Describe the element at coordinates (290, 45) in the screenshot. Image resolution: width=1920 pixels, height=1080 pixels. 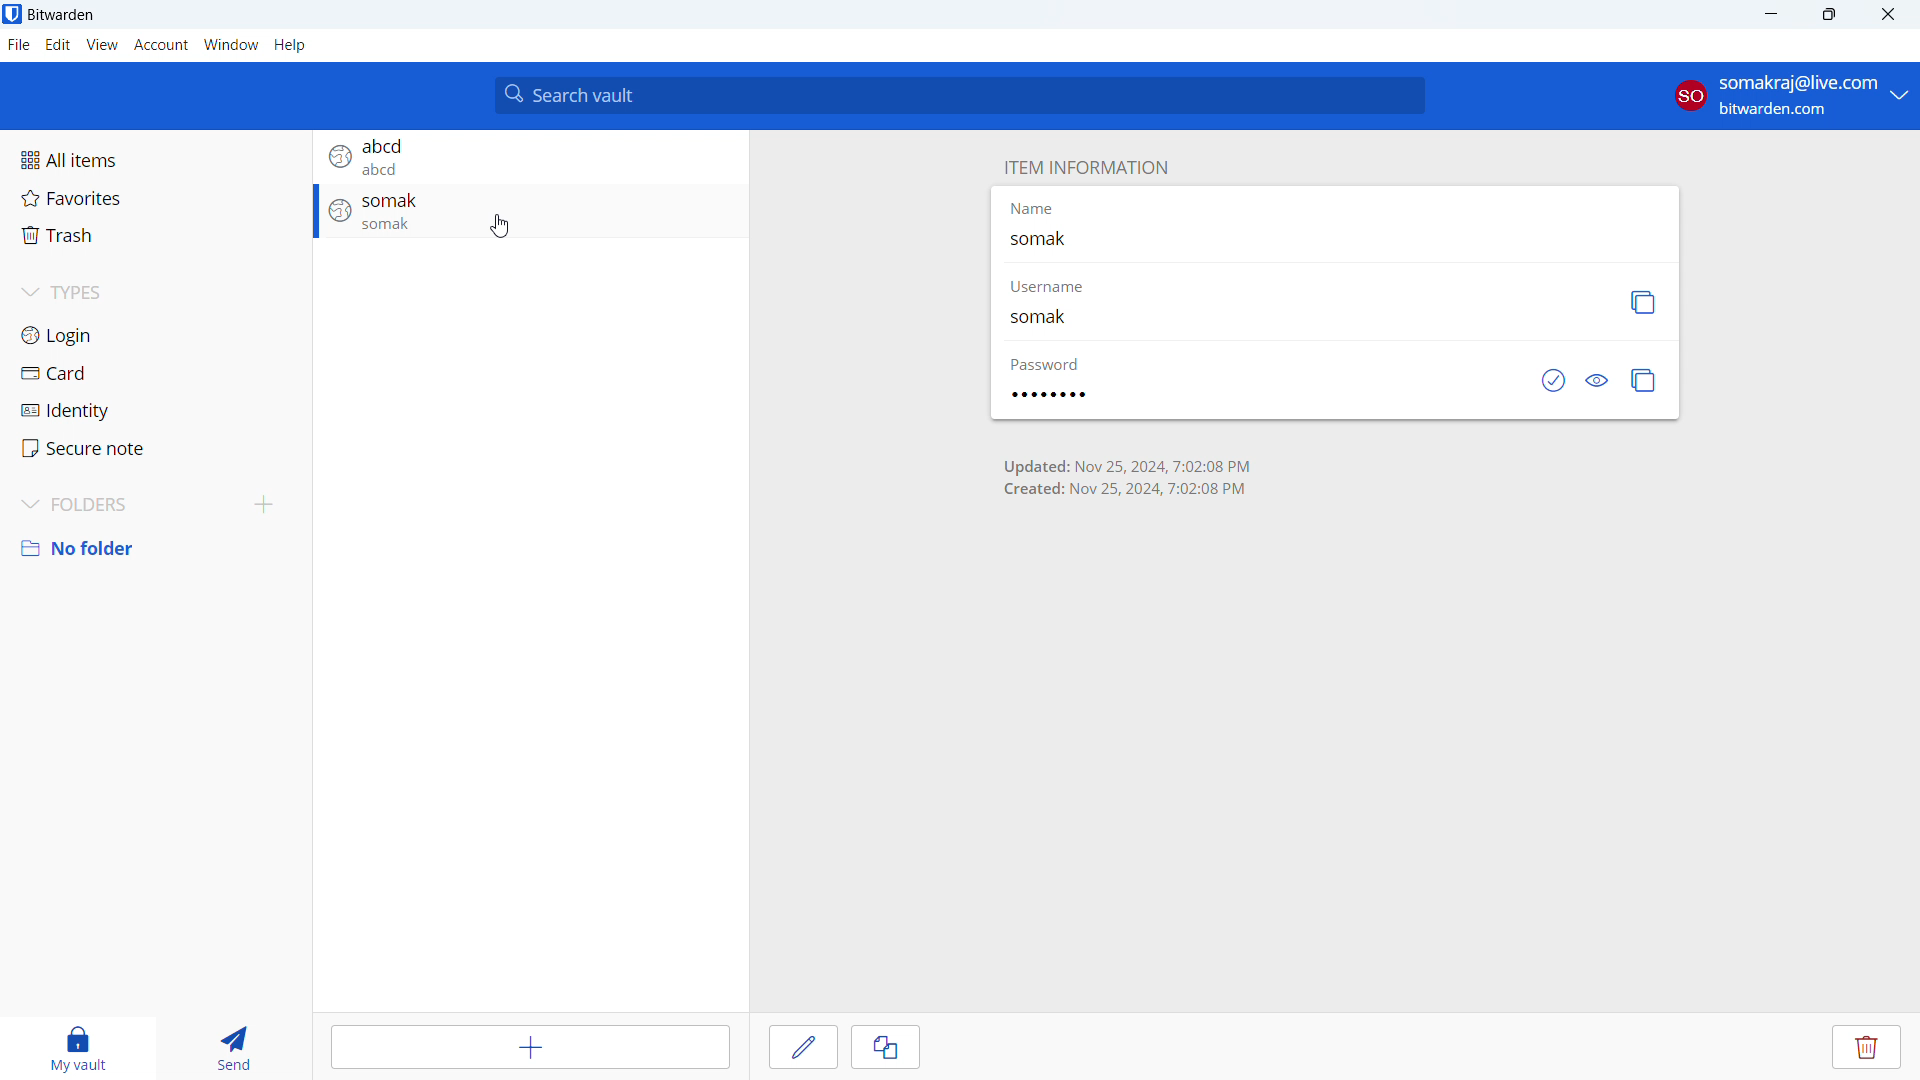
I see `h` at that location.